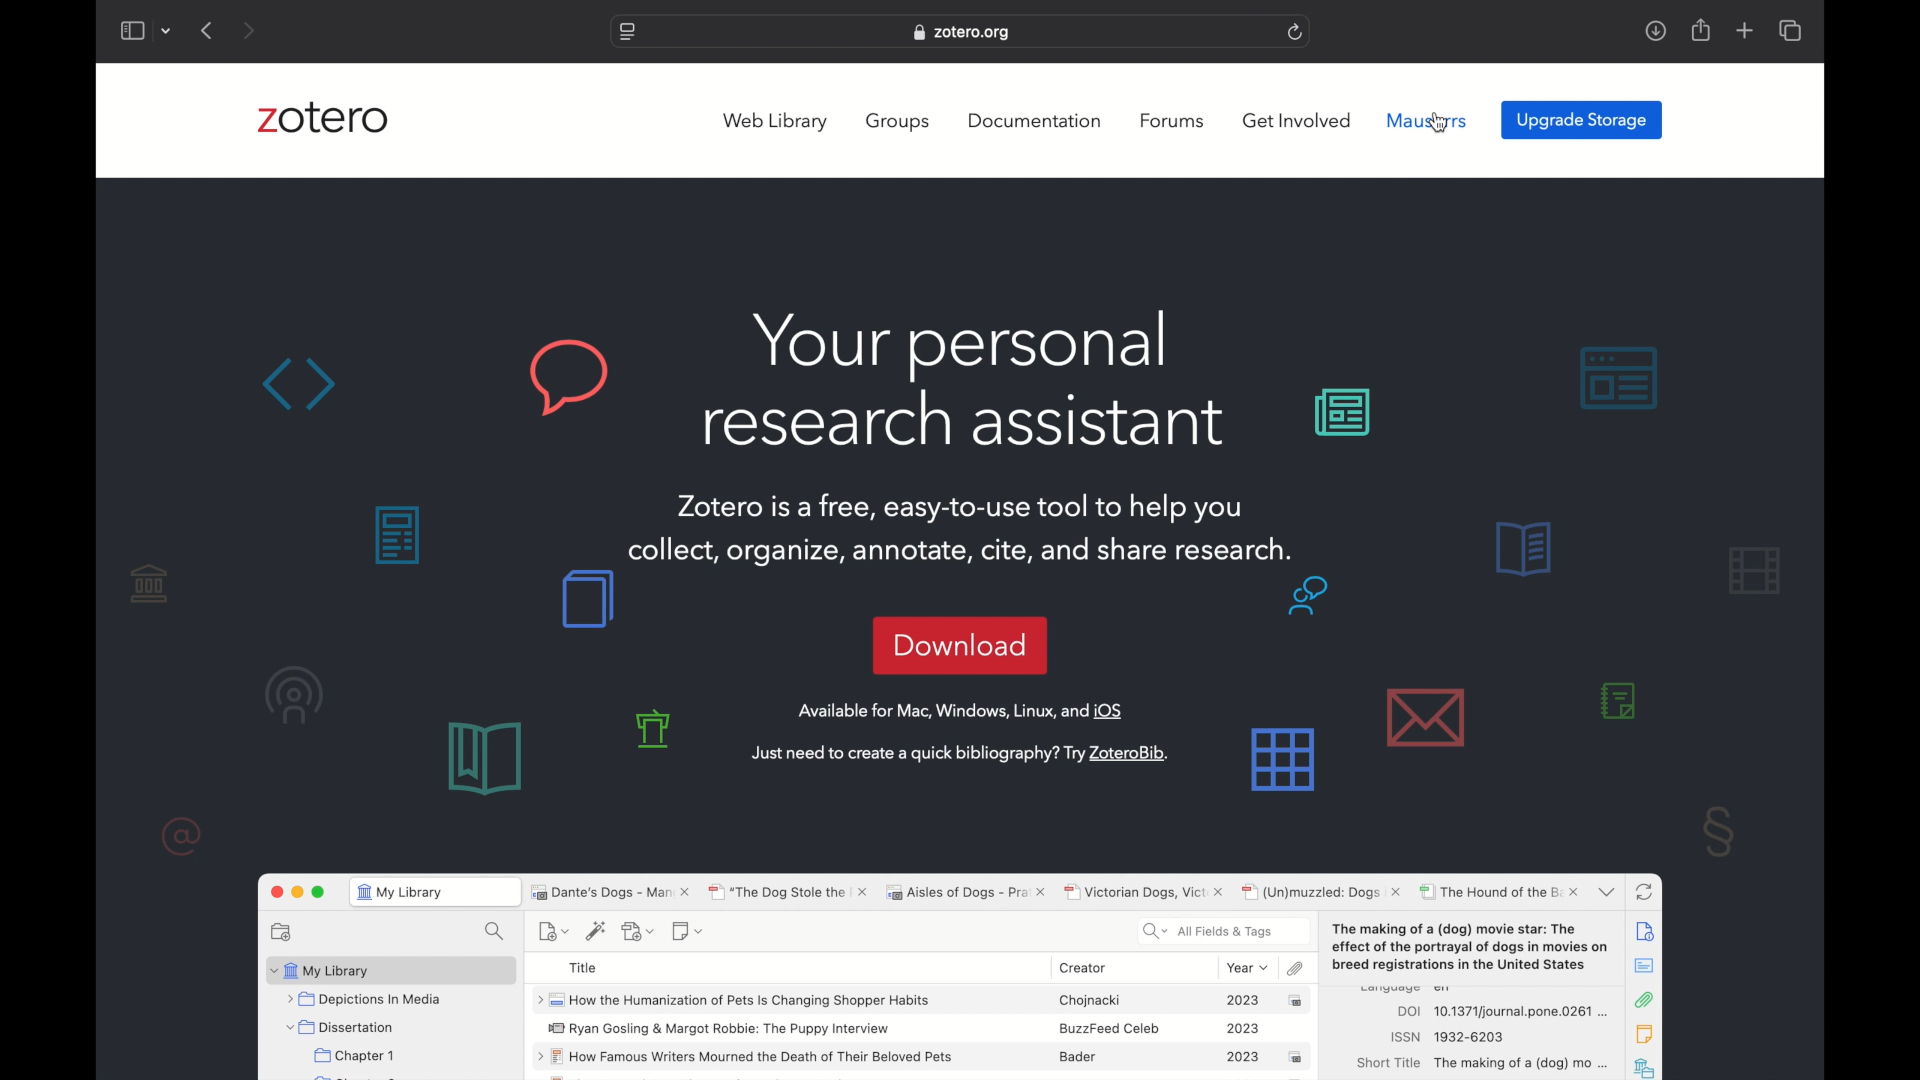  Describe the element at coordinates (962, 971) in the screenshot. I see `zotero software preview` at that location.